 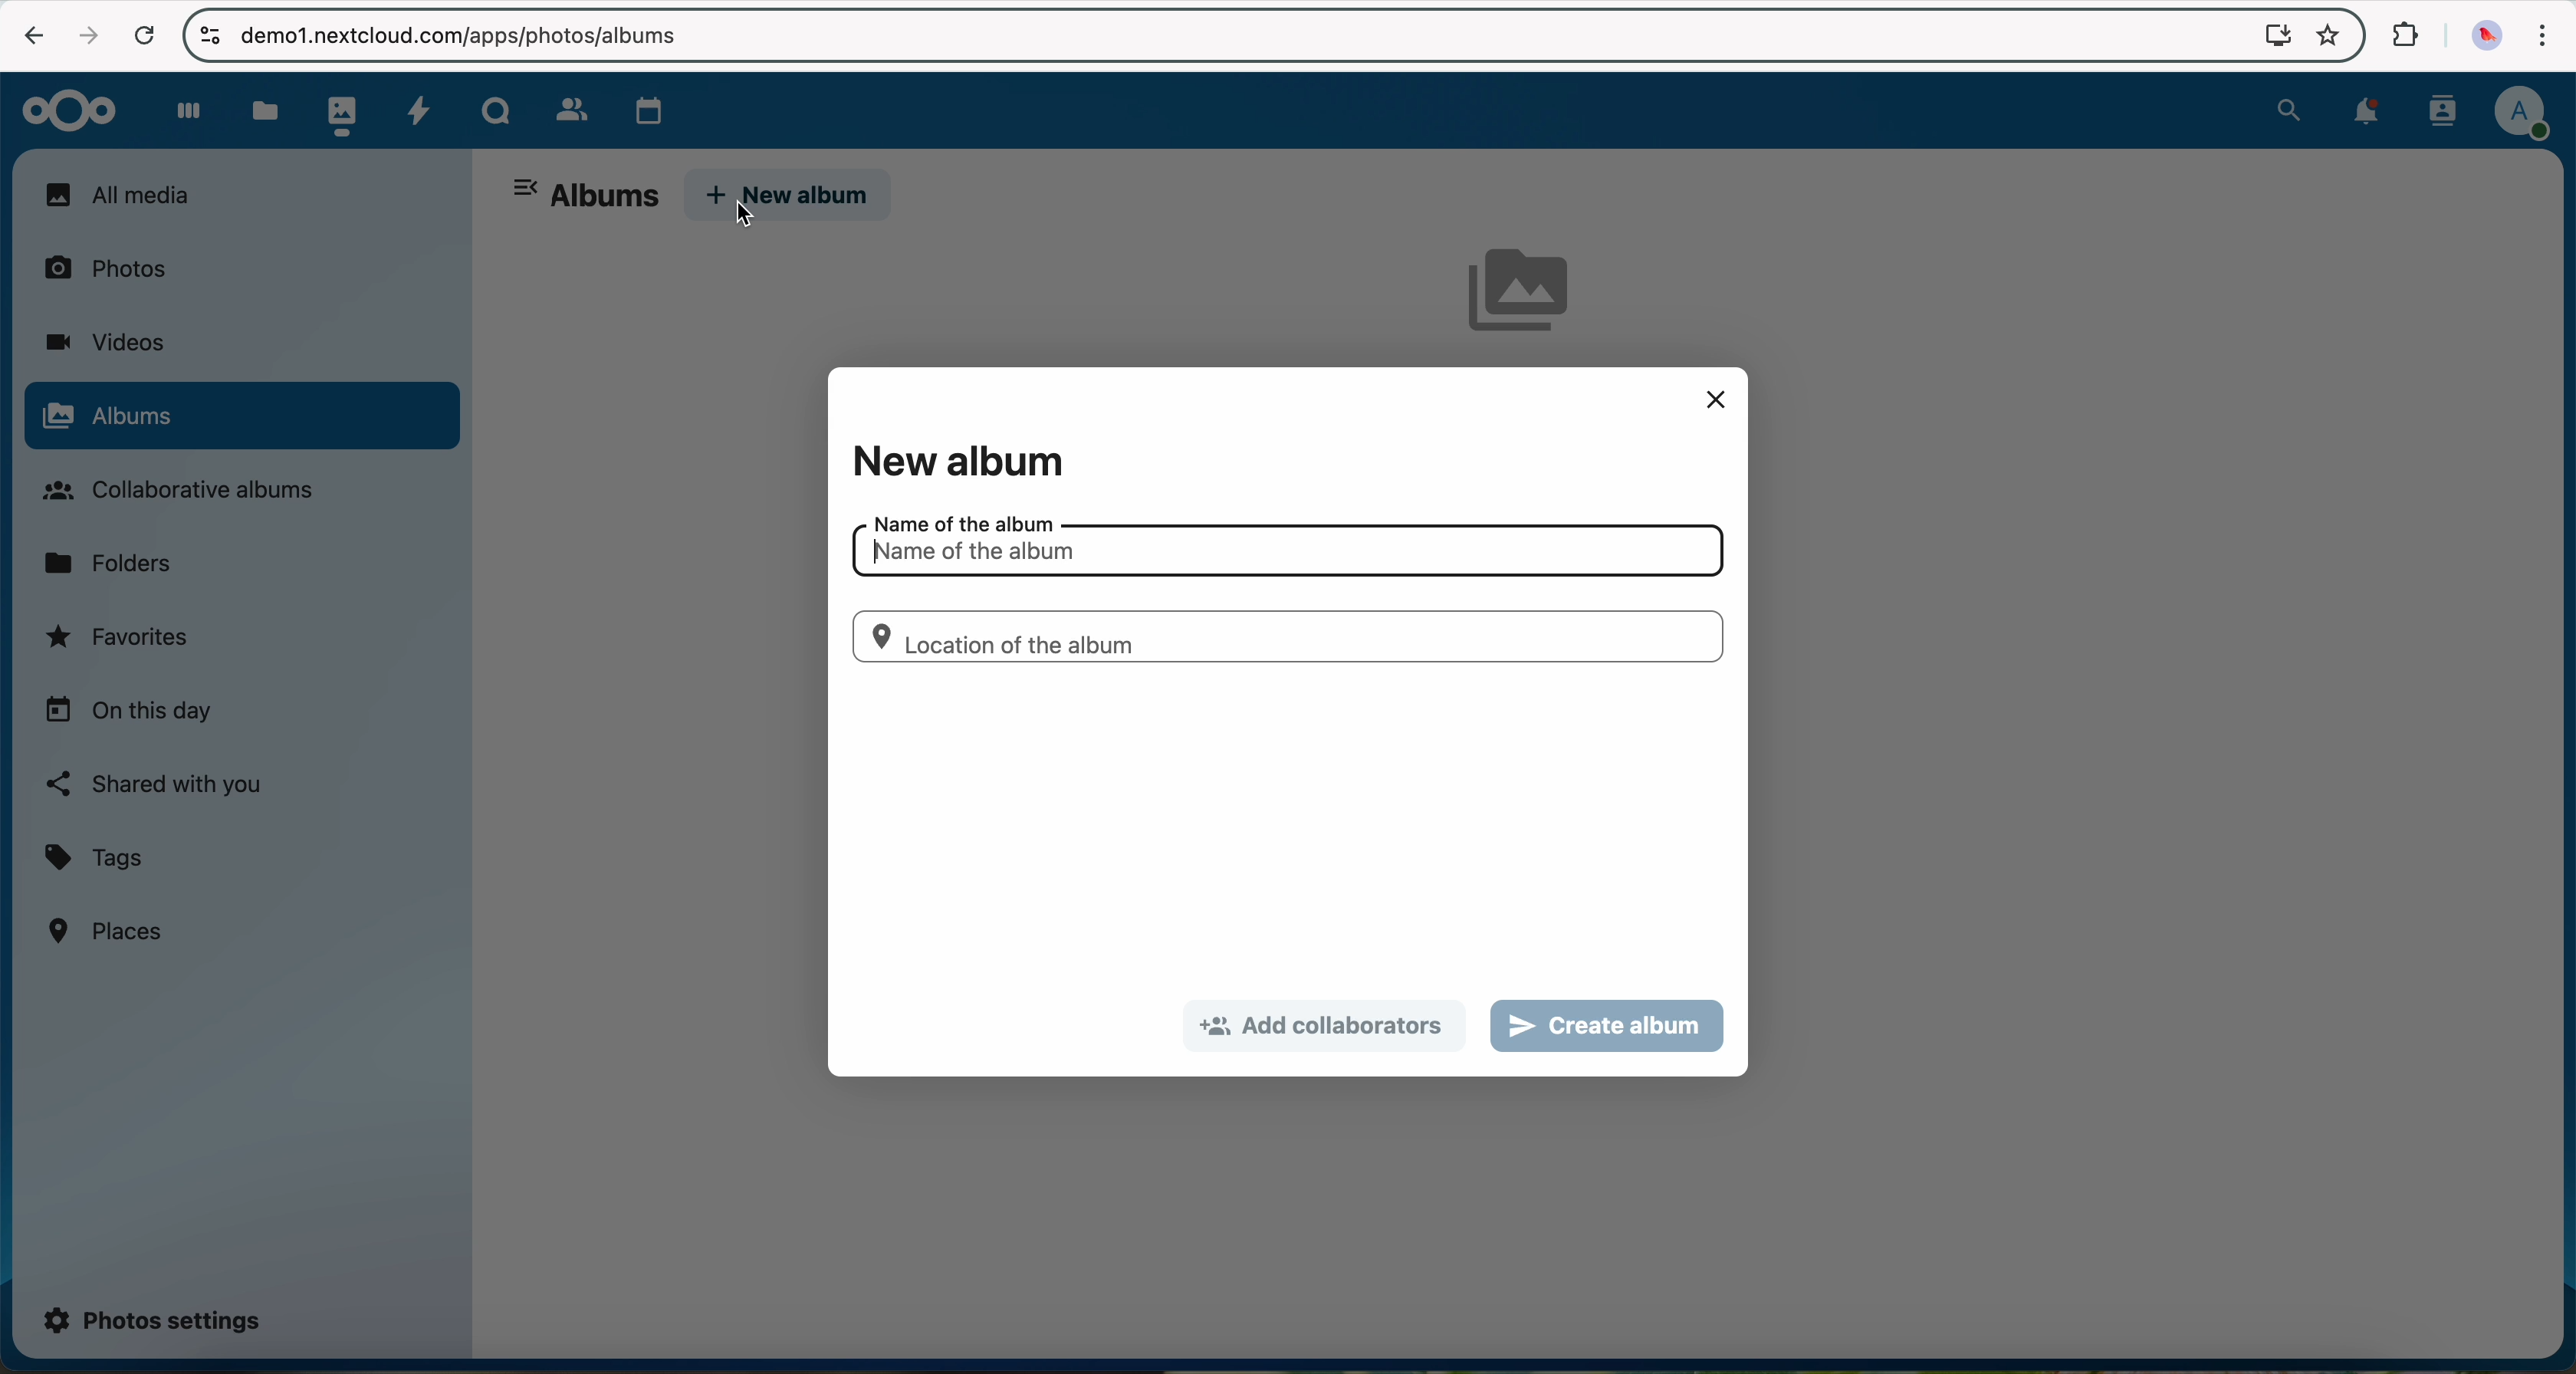 I want to click on close pop-up, so click(x=1716, y=399).